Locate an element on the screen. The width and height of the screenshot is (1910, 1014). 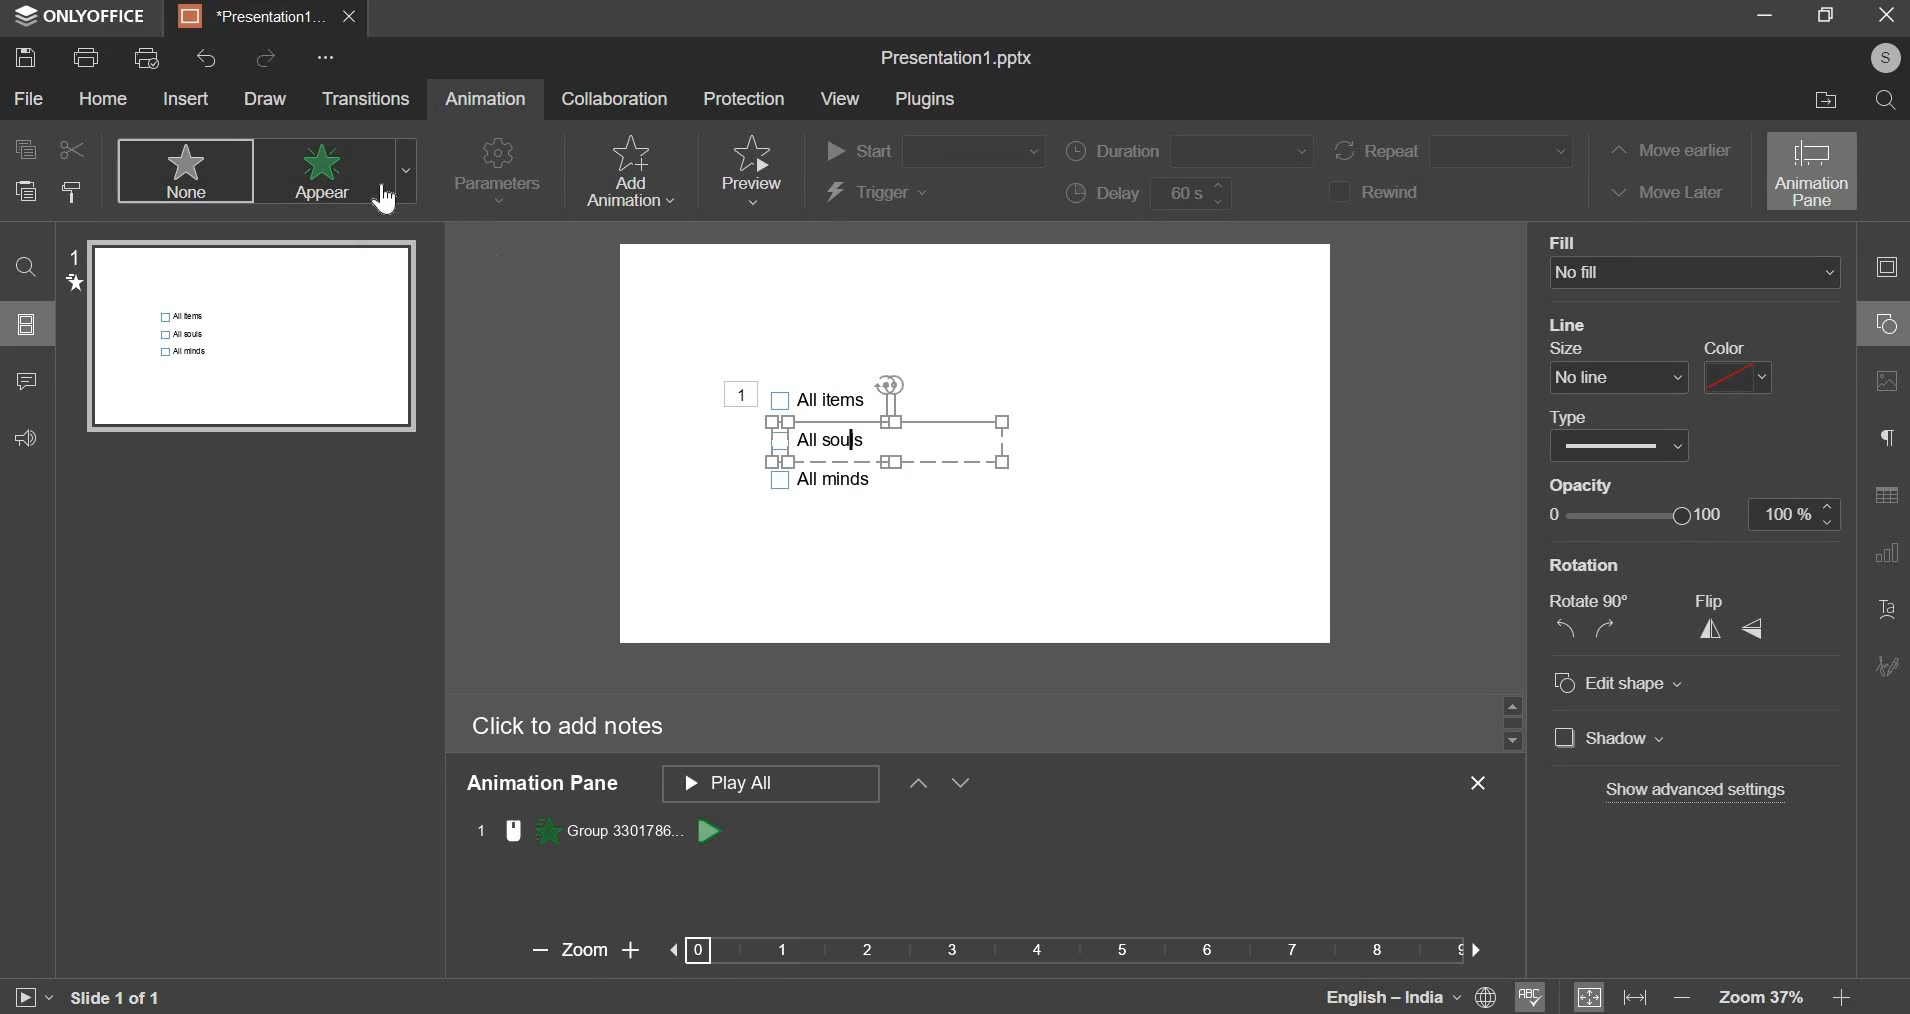
flip is located at coordinates (1730, 629).